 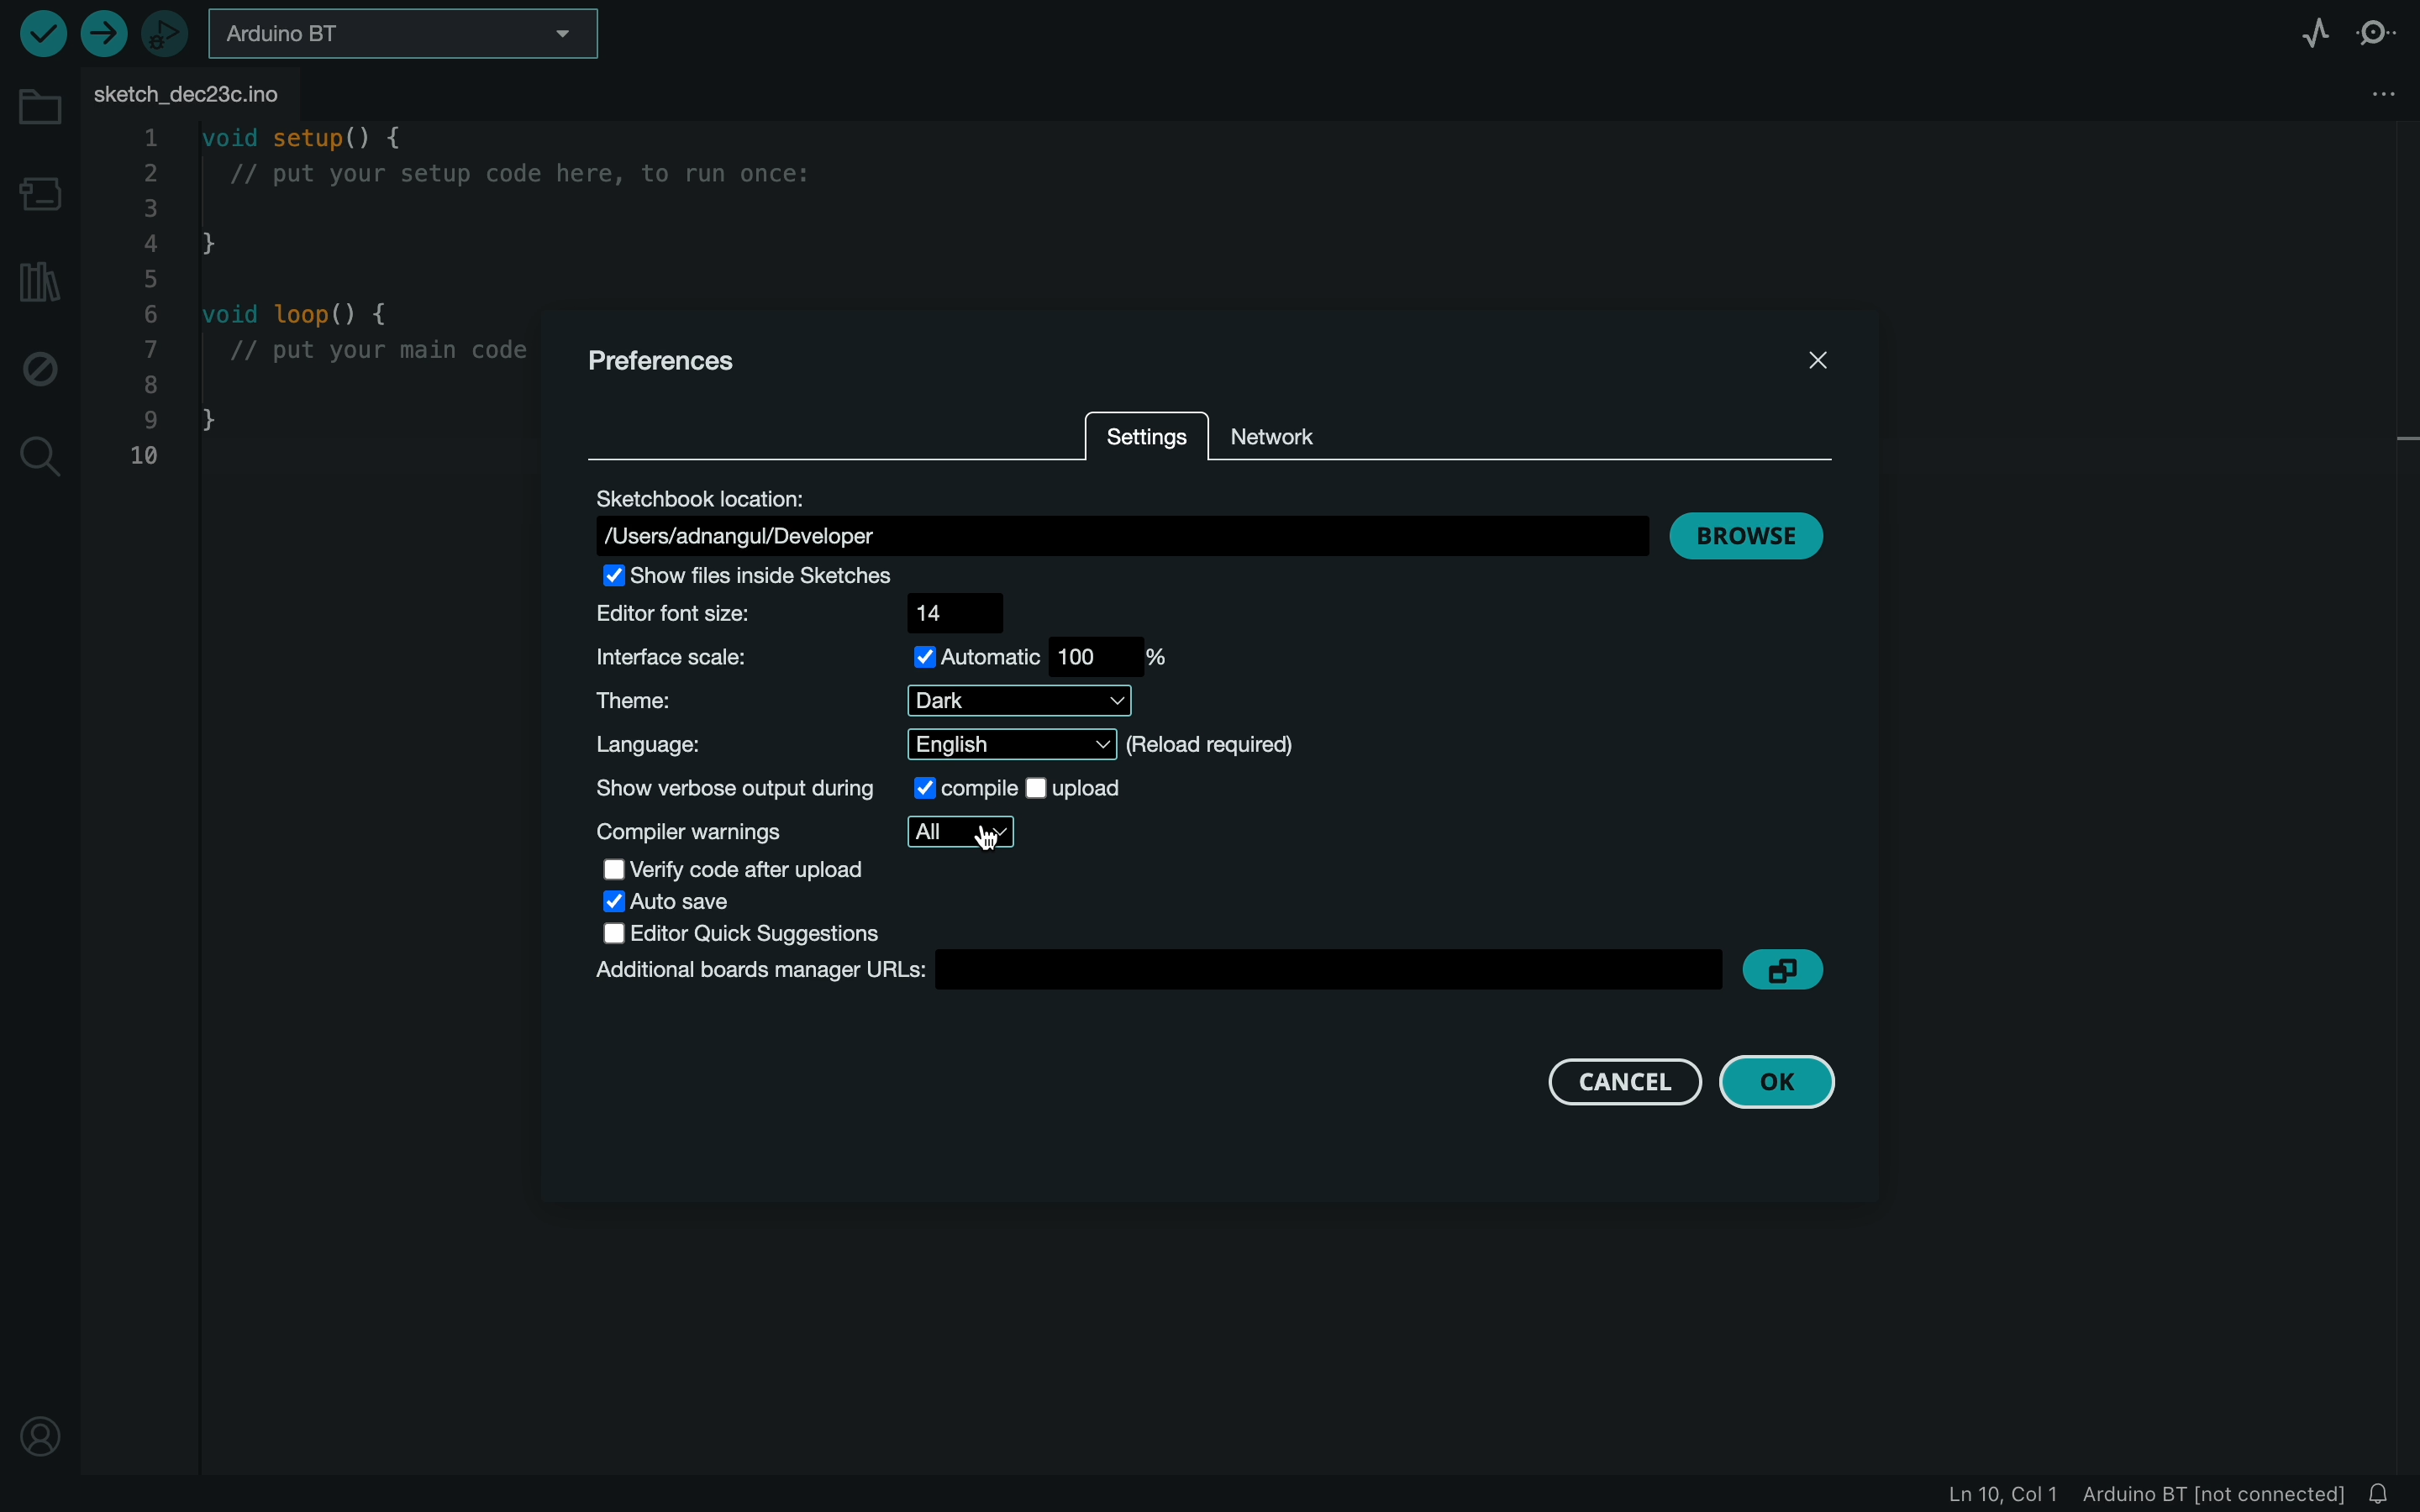 I want to click on notification, so click(x=2384, y=1494).